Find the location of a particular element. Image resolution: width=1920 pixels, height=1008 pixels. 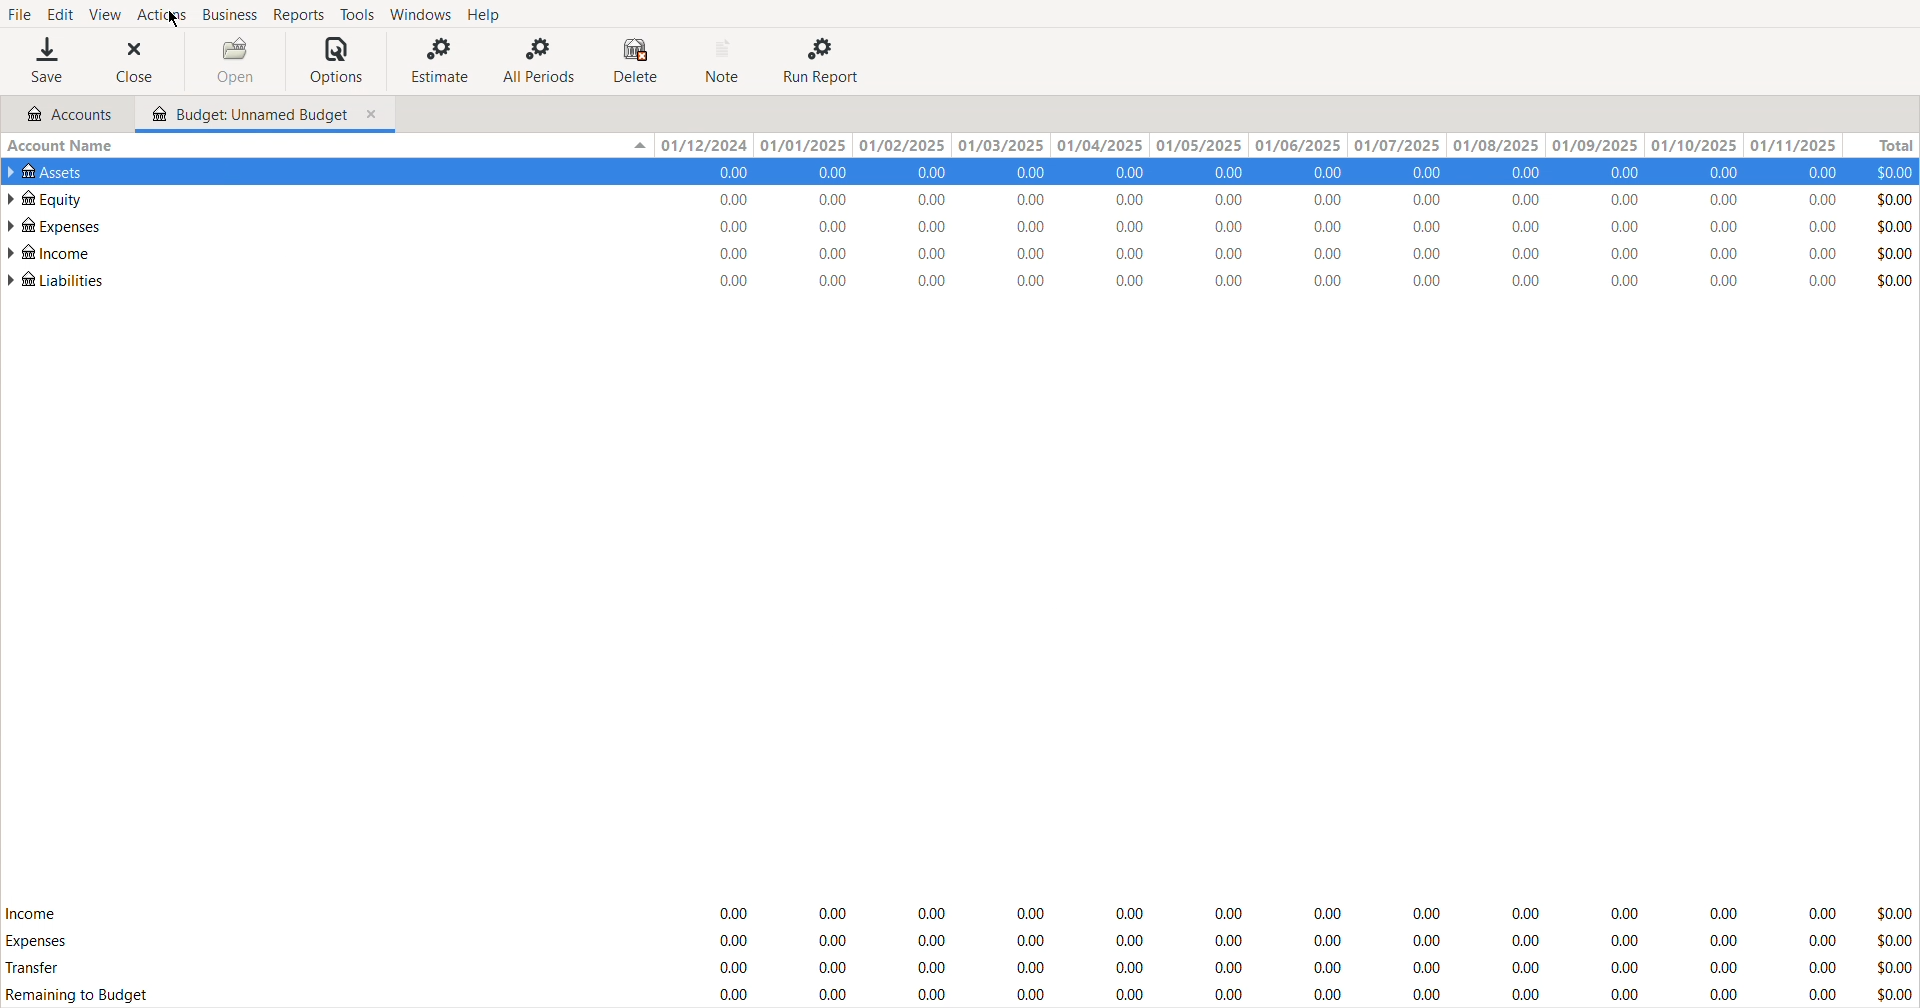

Transfer is located at coordinates (36, 970).